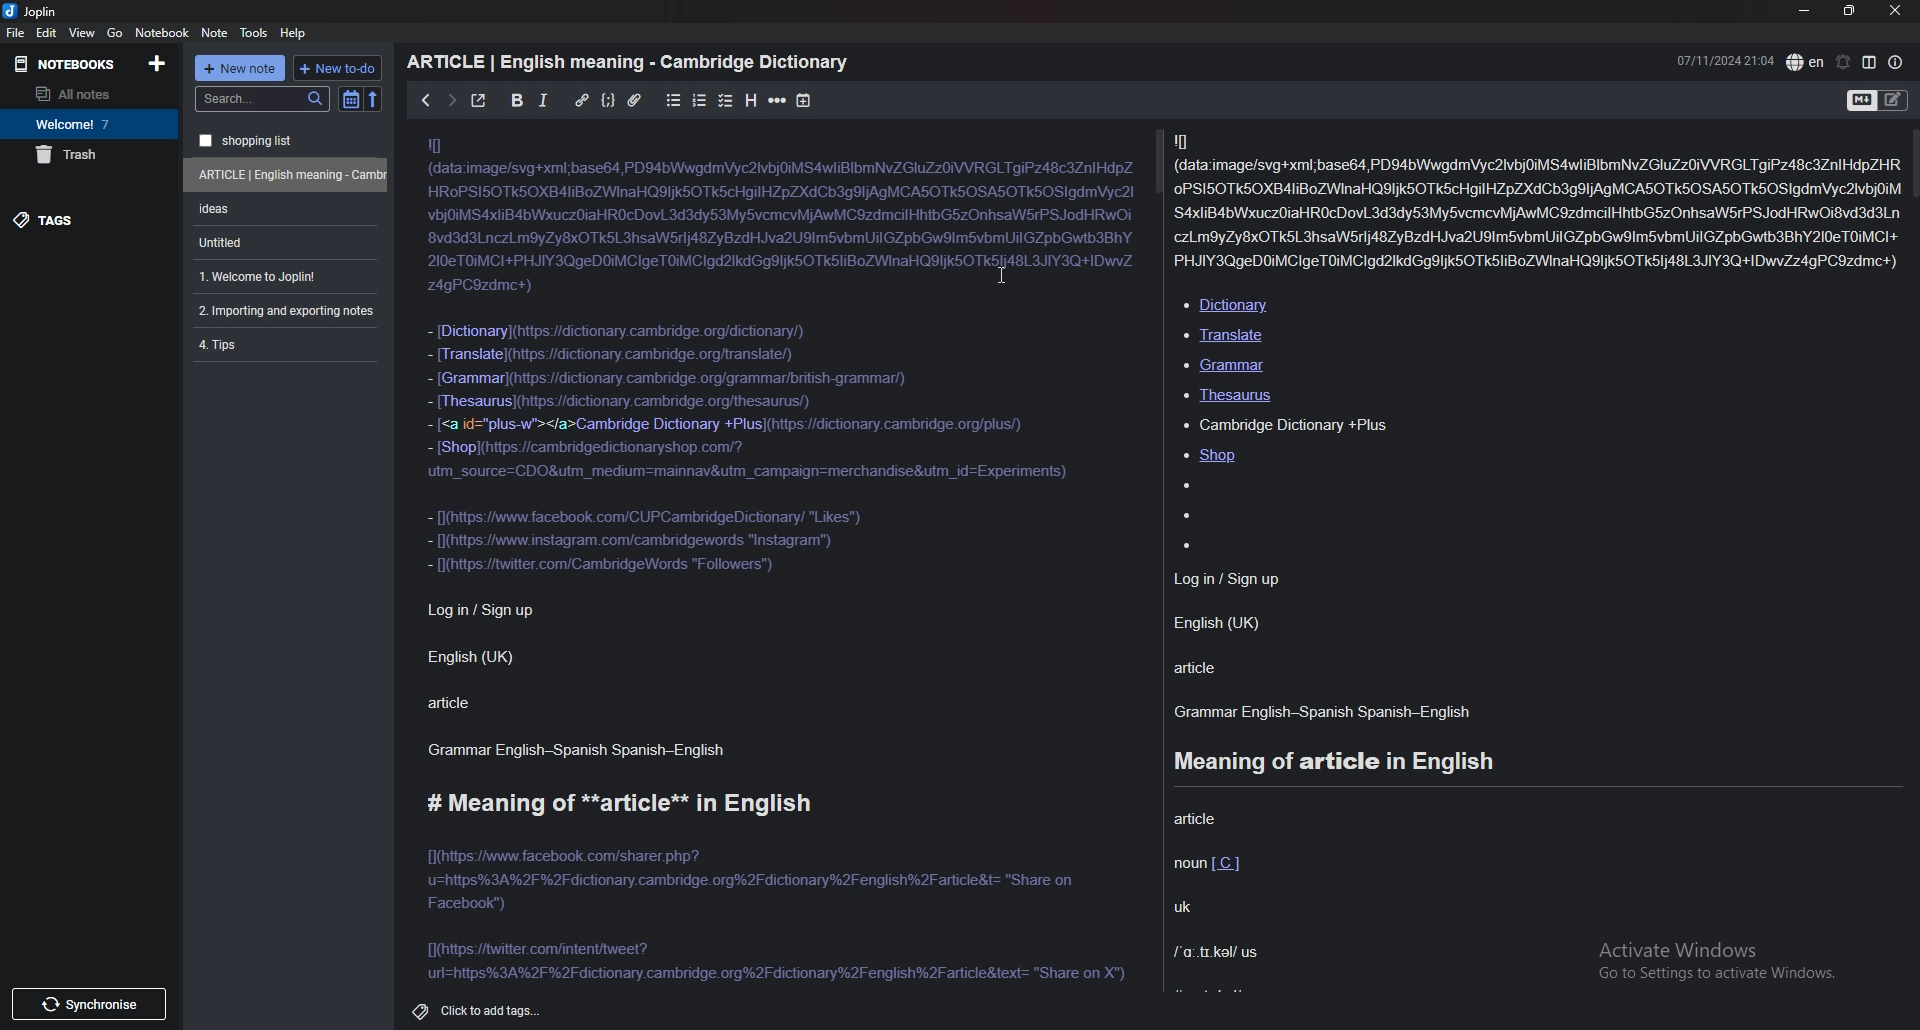 This screenshot has height=1030, width=1920. I want to click on checkbox, so click(725, 100).